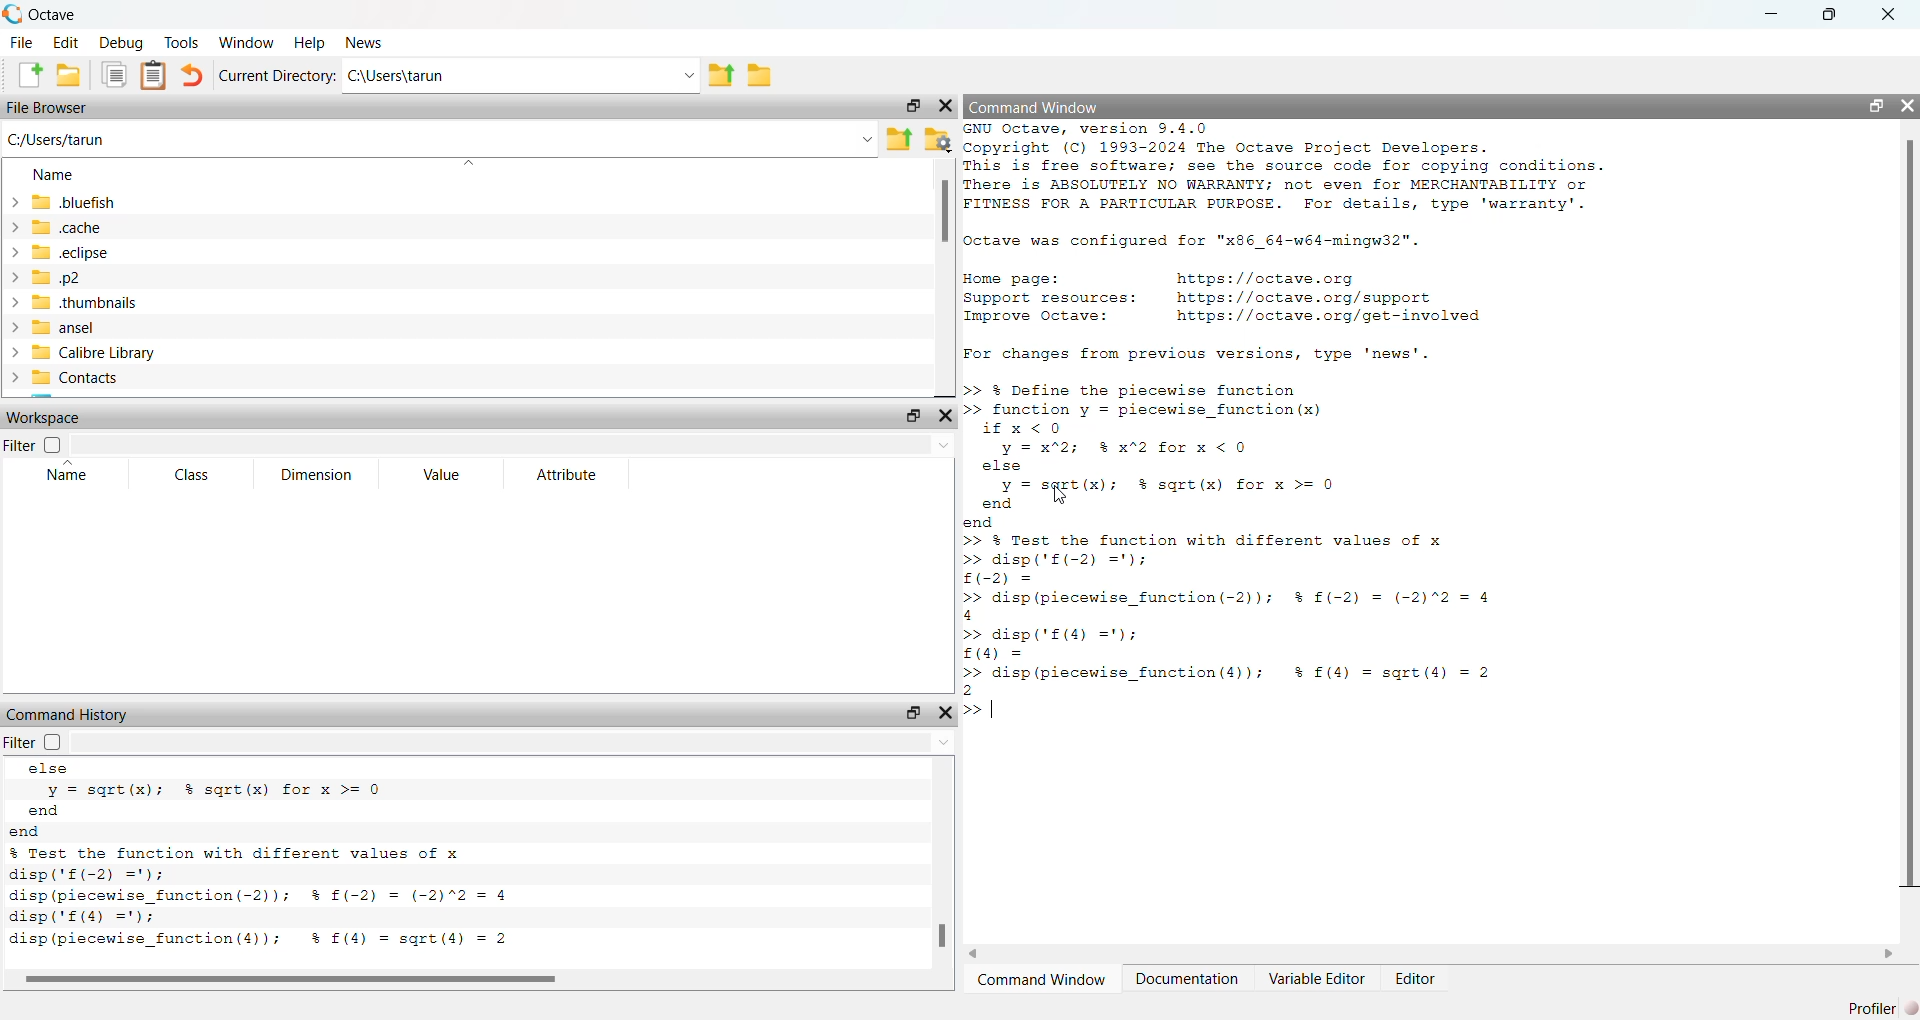  Describe the element at coordinates (1886, 16) in the screenshot. I see `Close` at that location.